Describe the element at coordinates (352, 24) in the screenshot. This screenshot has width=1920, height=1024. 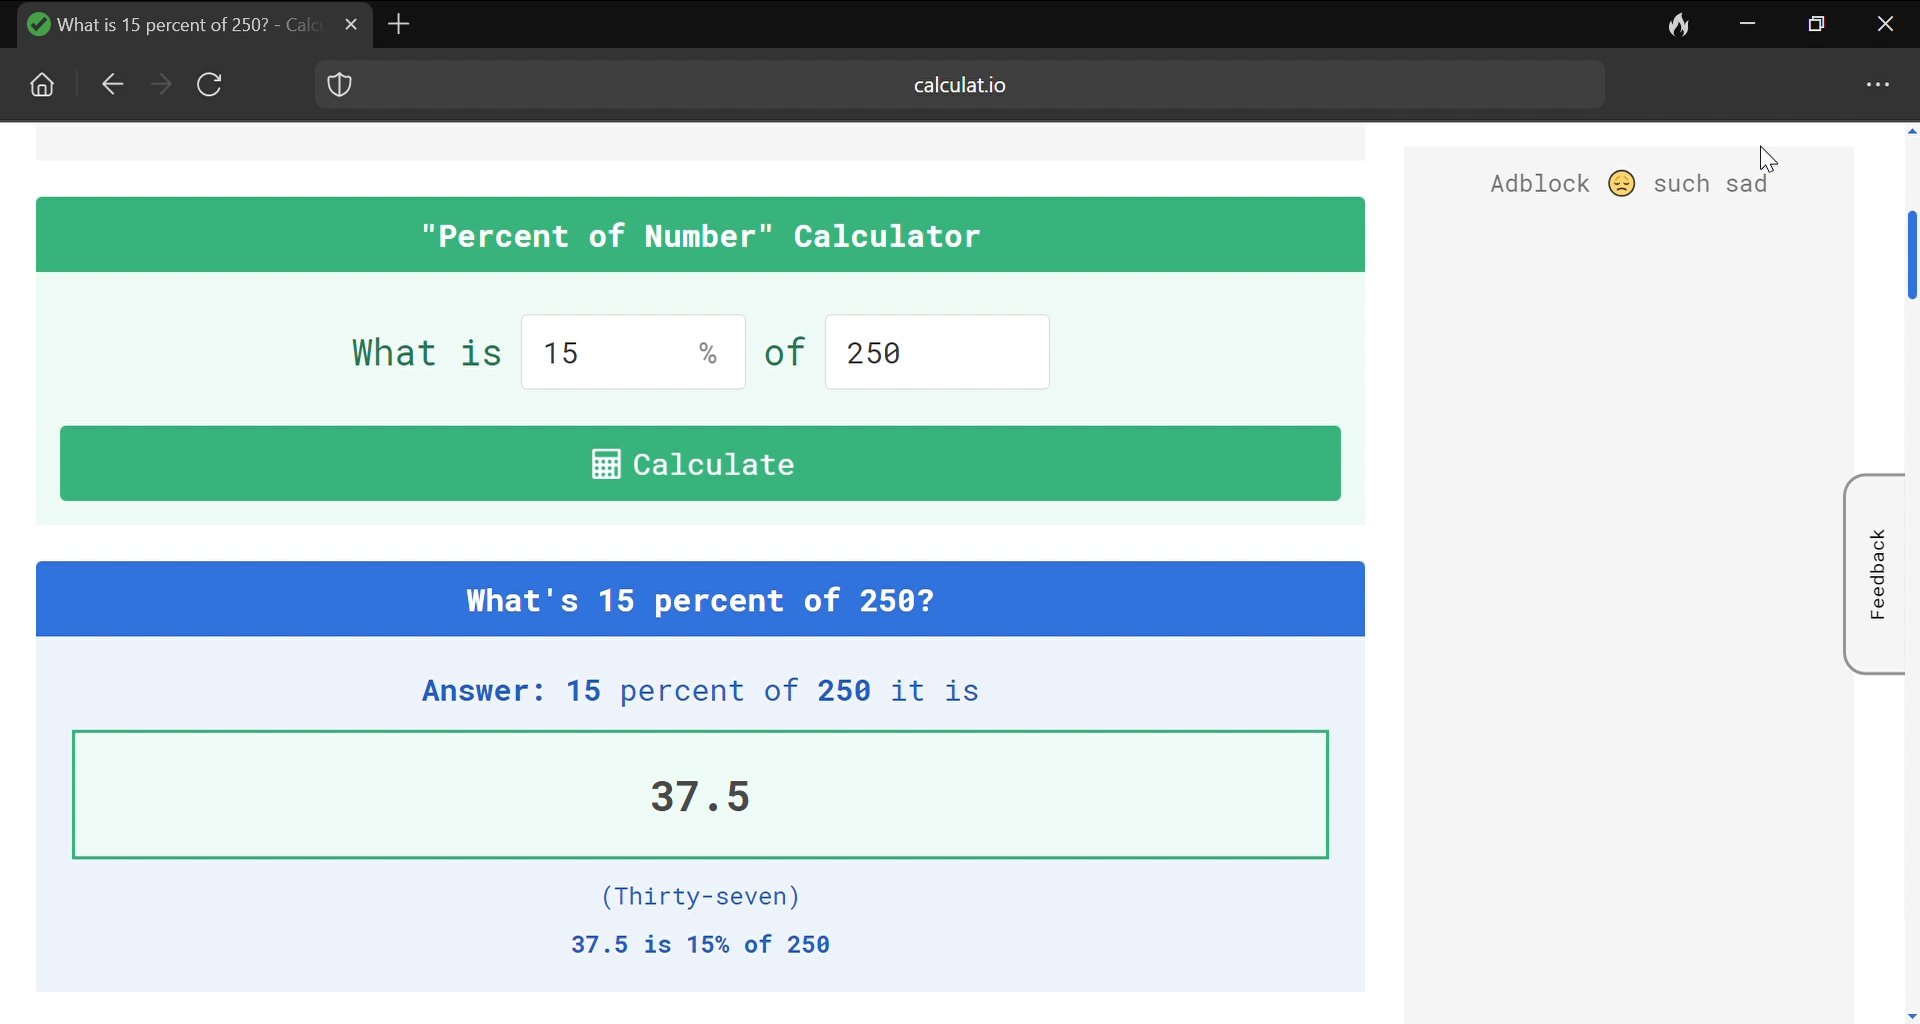
I see `Close current tab` at that location.